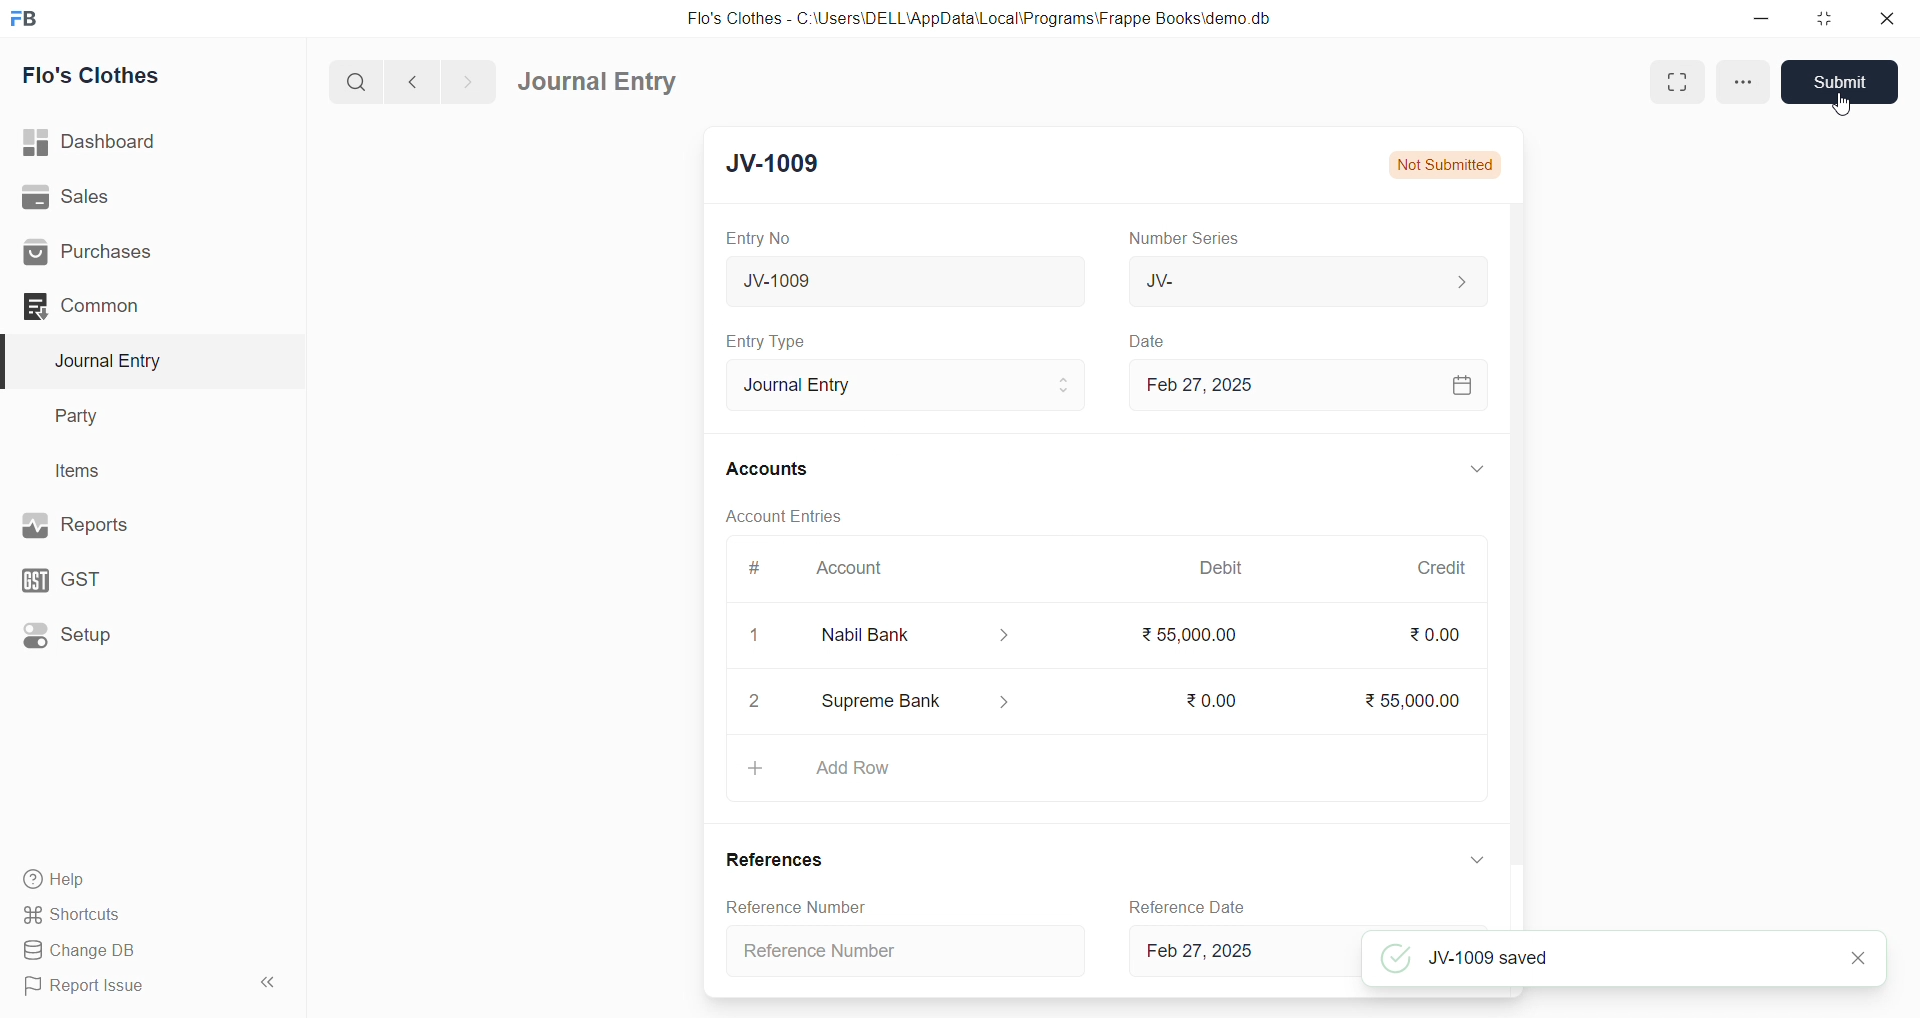 The width and height of the screenshot is (1920, 1018). Describe the element at coordinates (1824, 17) in the screenshot. I see `resize` at that location.